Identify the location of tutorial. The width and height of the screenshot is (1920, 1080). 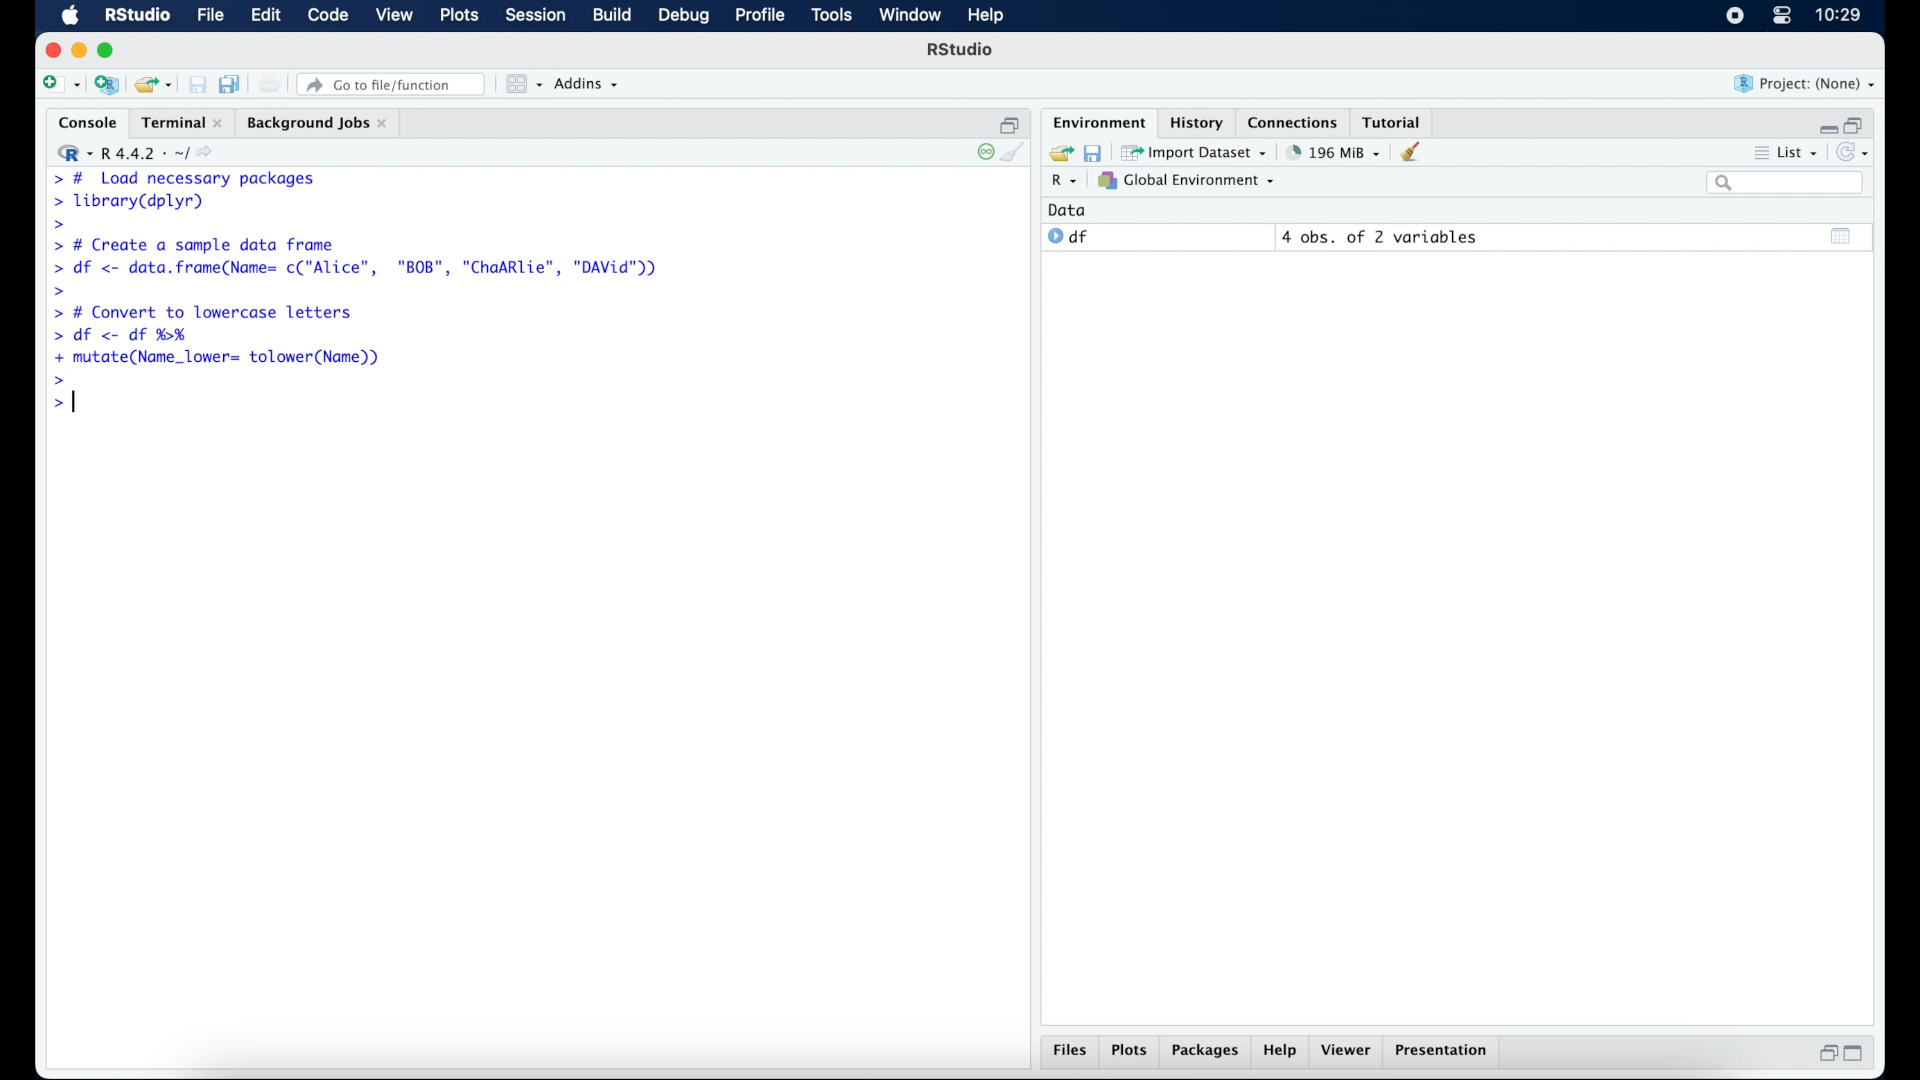
(1396, 121).